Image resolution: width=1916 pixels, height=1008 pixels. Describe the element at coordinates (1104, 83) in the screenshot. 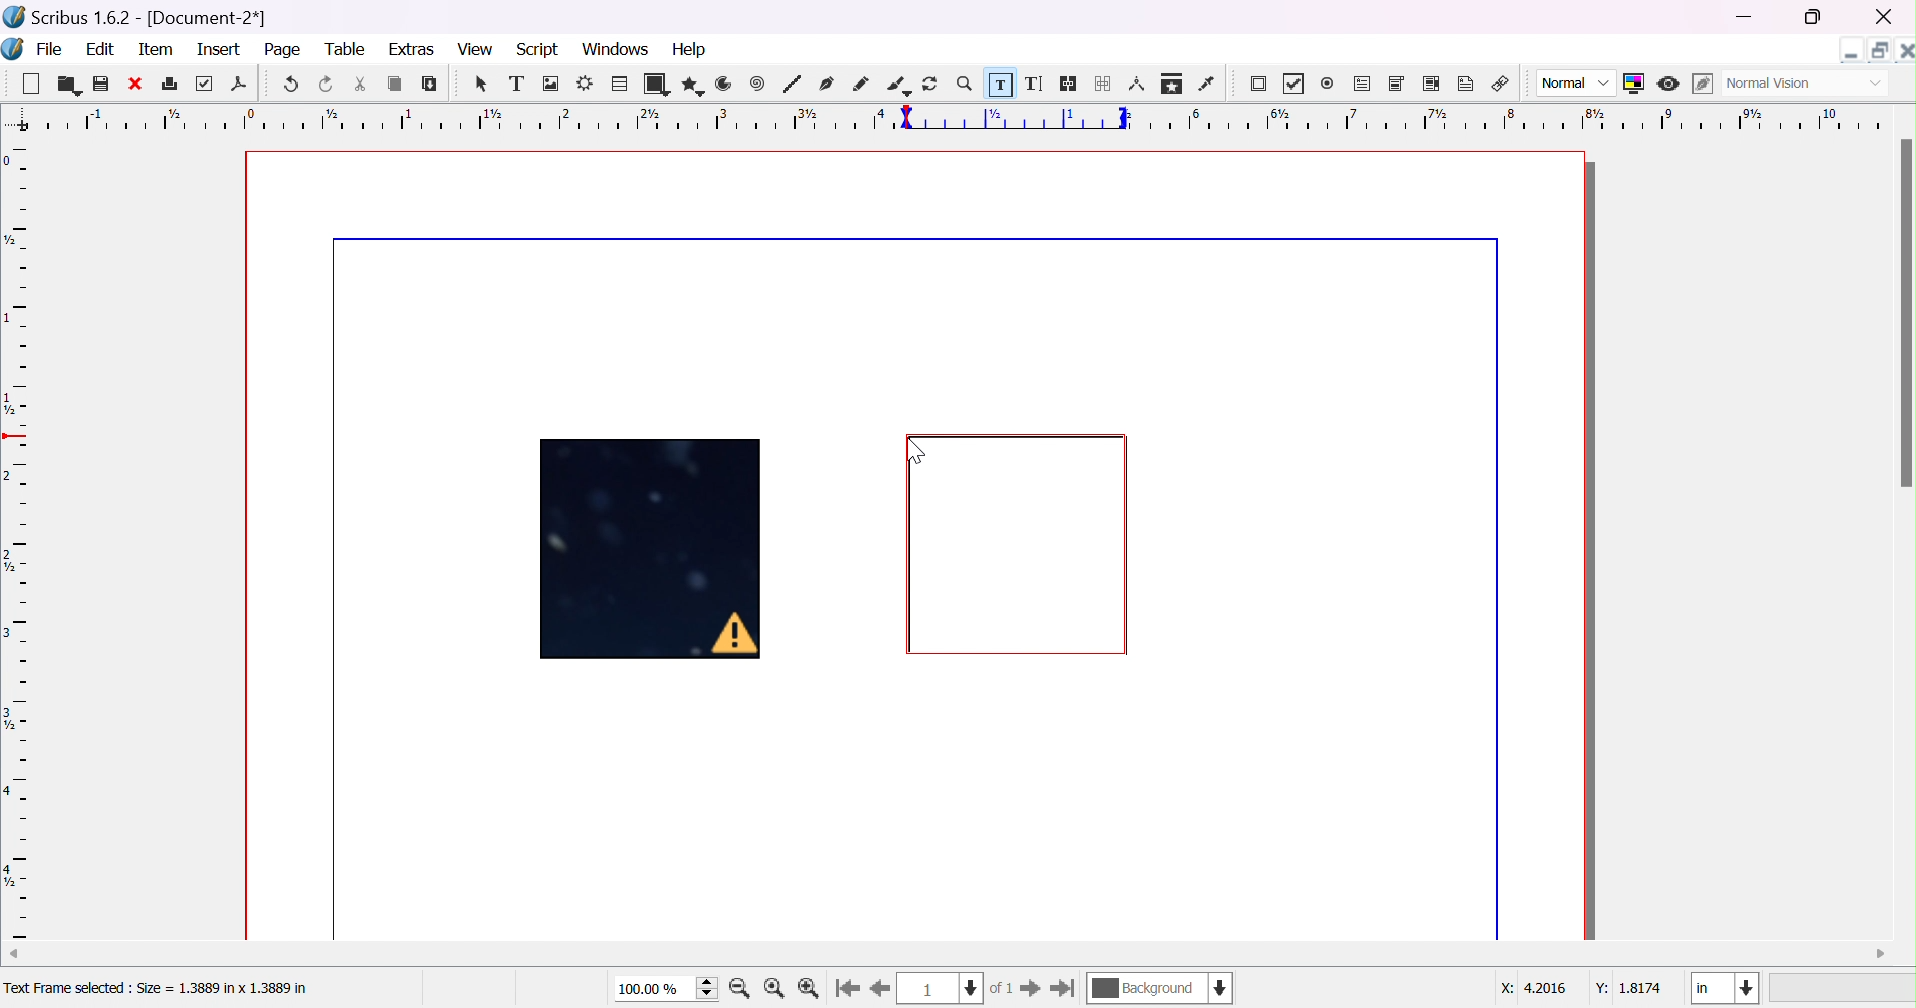

I see `unlink text frames` at that location.